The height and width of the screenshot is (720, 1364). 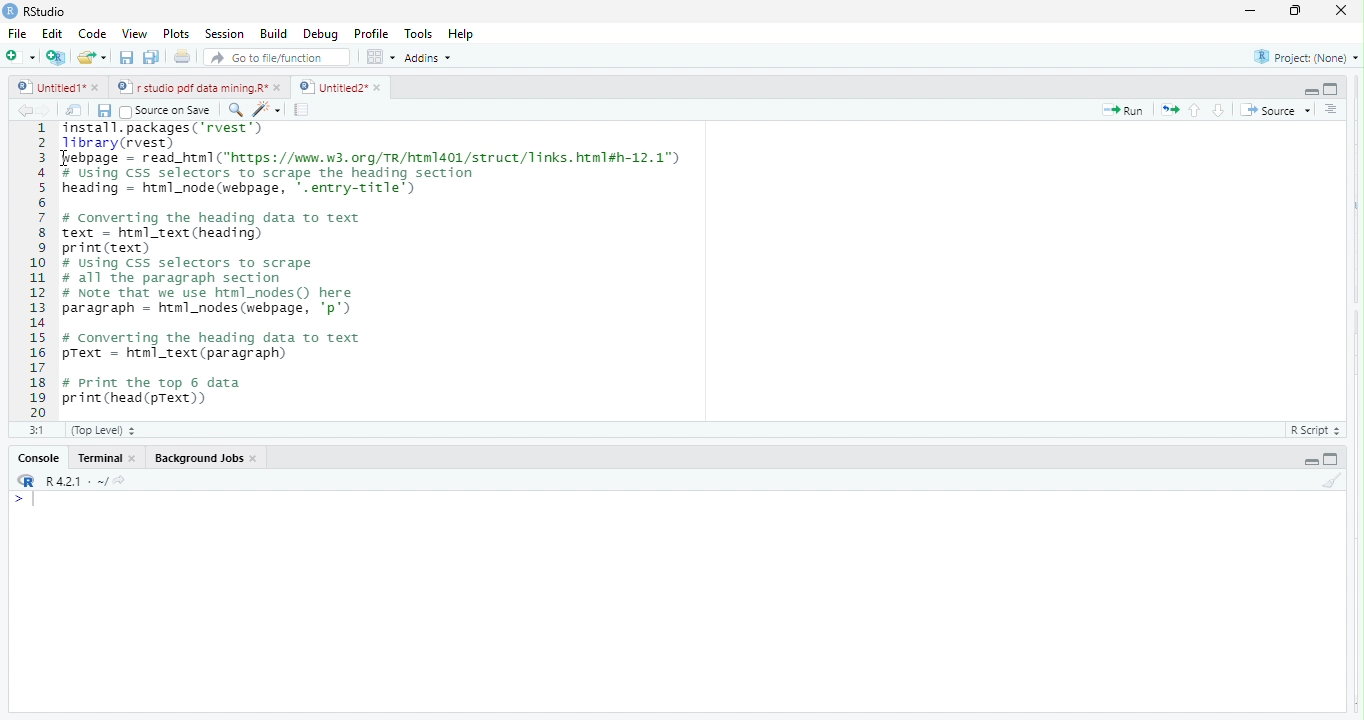 I want to click on (top Level), so click(x=104, y=430).